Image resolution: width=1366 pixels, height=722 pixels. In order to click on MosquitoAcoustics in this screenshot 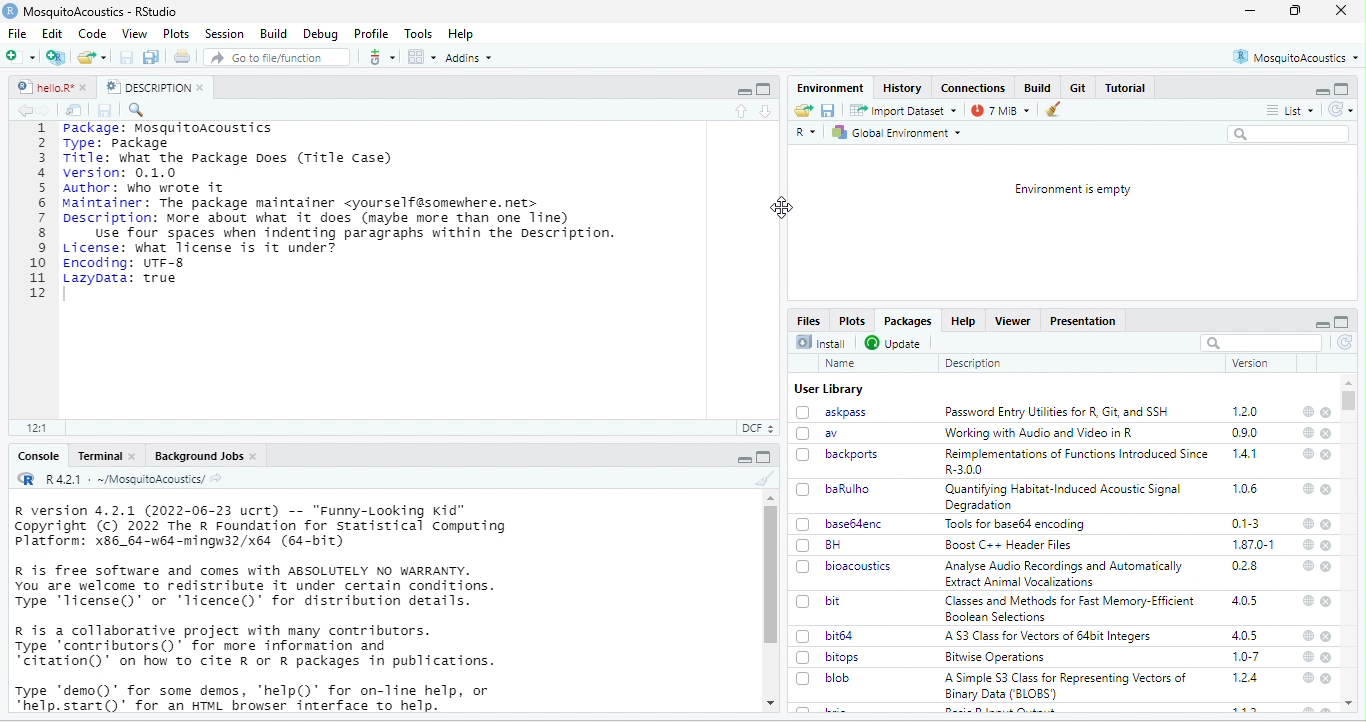, I will do `click(1296, 57)`.